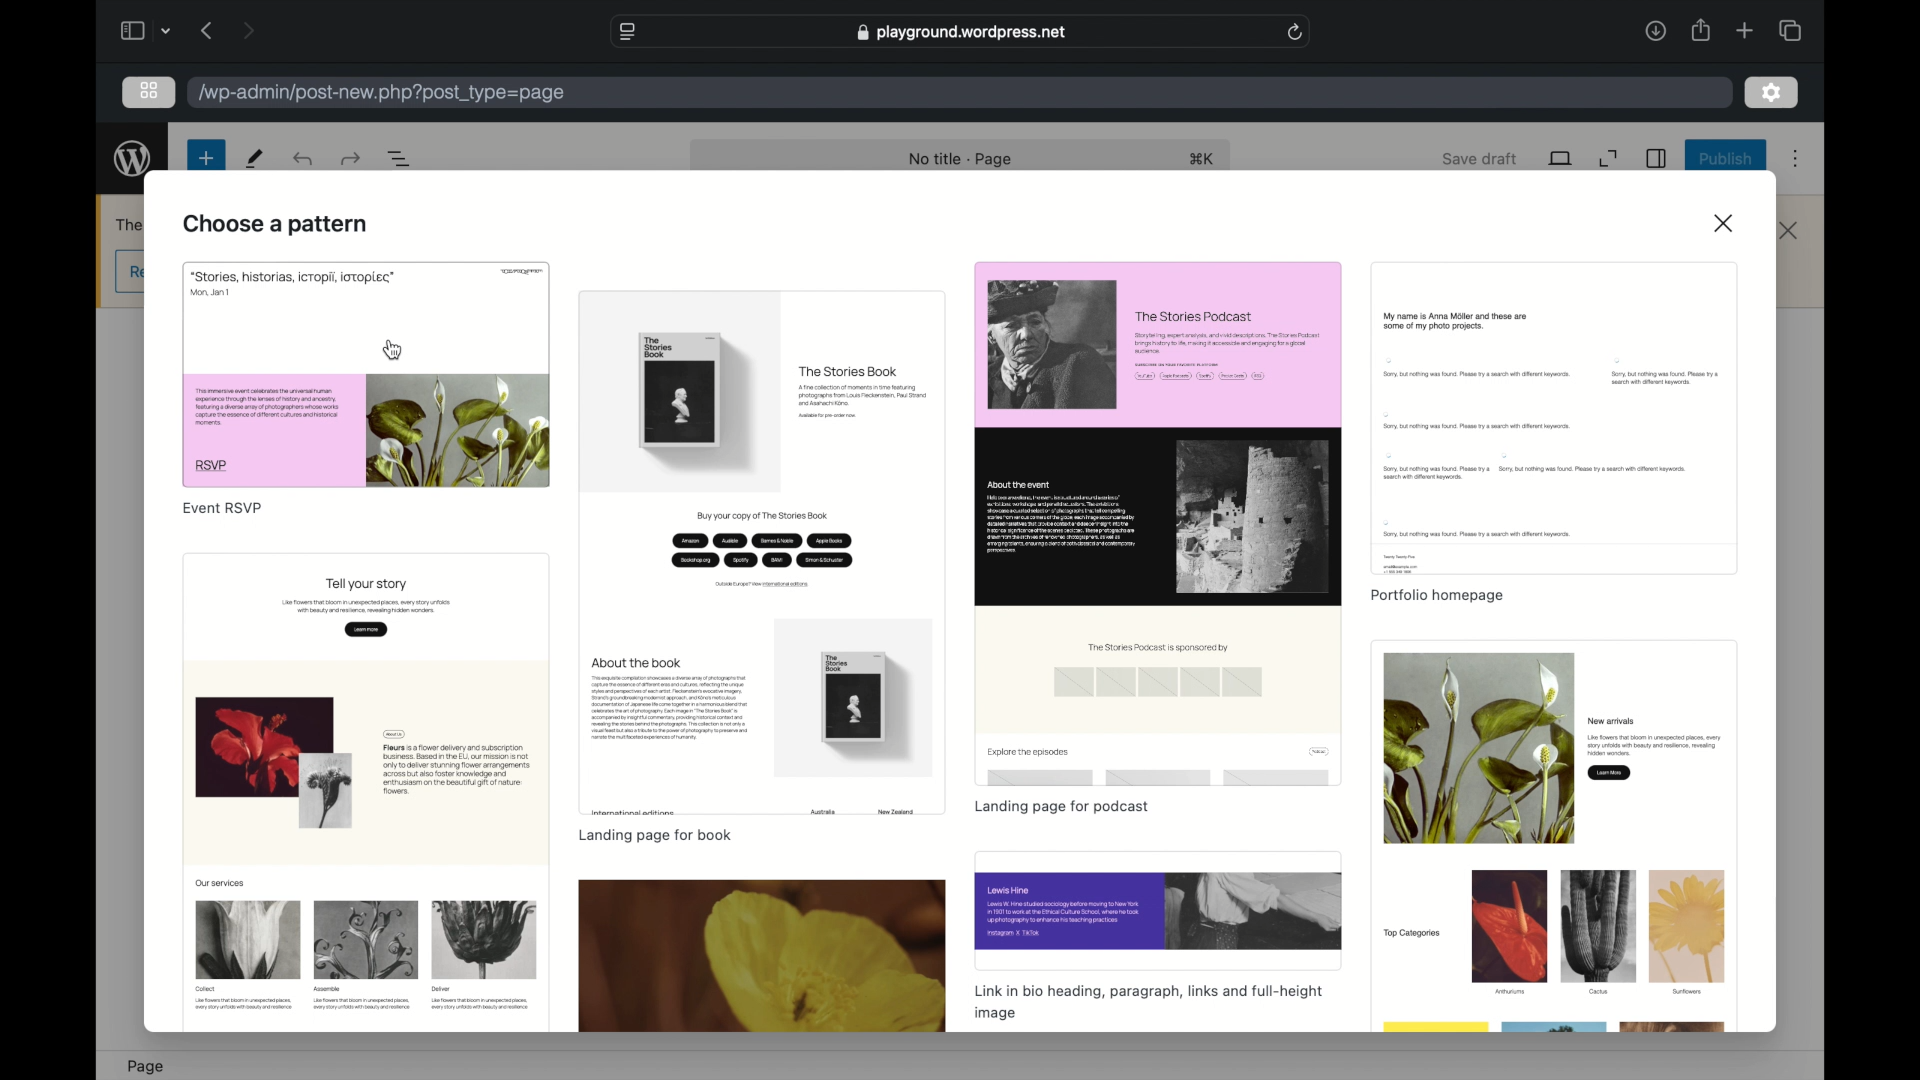 This screenshot has width=1920, height=1080. Describe the element at coordinates (1790, 30) in the screenshot. I see `show tab overview` at that location.